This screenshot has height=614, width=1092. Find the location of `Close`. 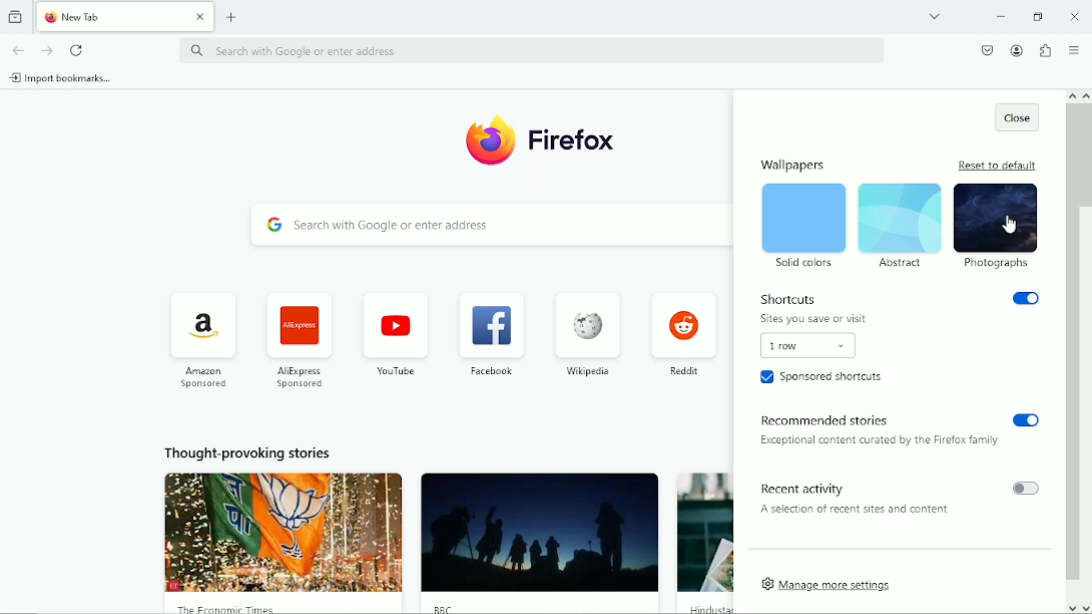

Close is located at coordinates (1074, 15).